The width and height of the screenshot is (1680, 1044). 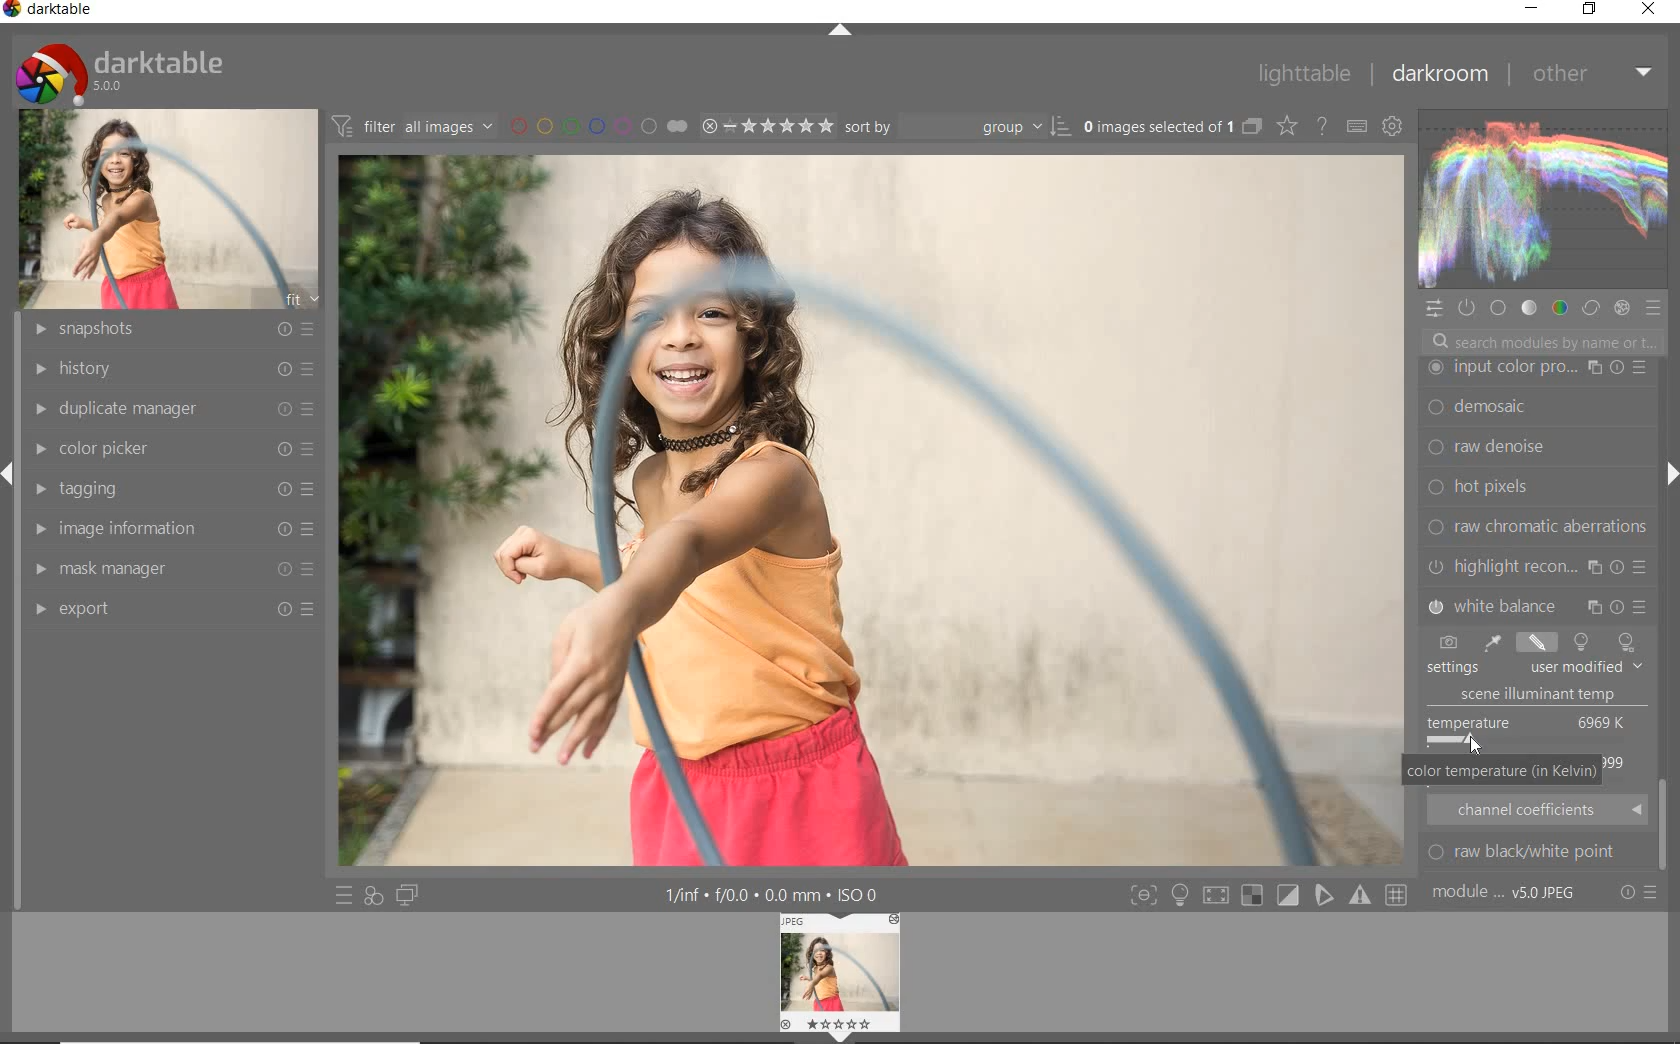 I want to click on expand/collapse, so click(x=1665, y=478).